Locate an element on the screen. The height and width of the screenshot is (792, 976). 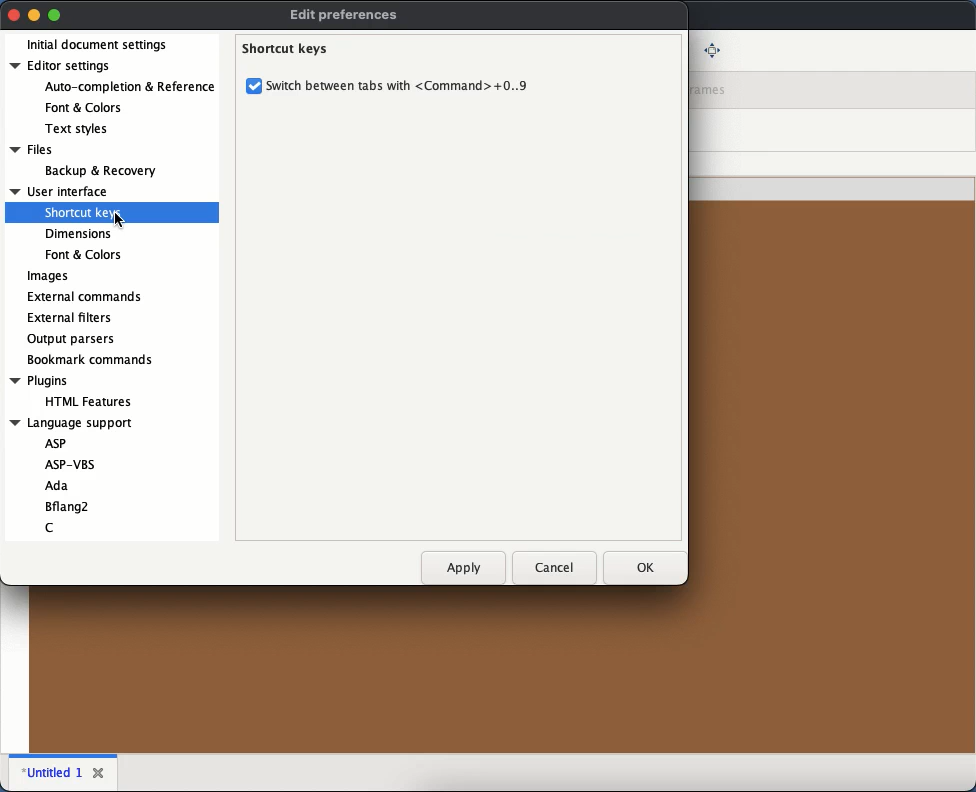
Ada is located at coordinates (59, 485).